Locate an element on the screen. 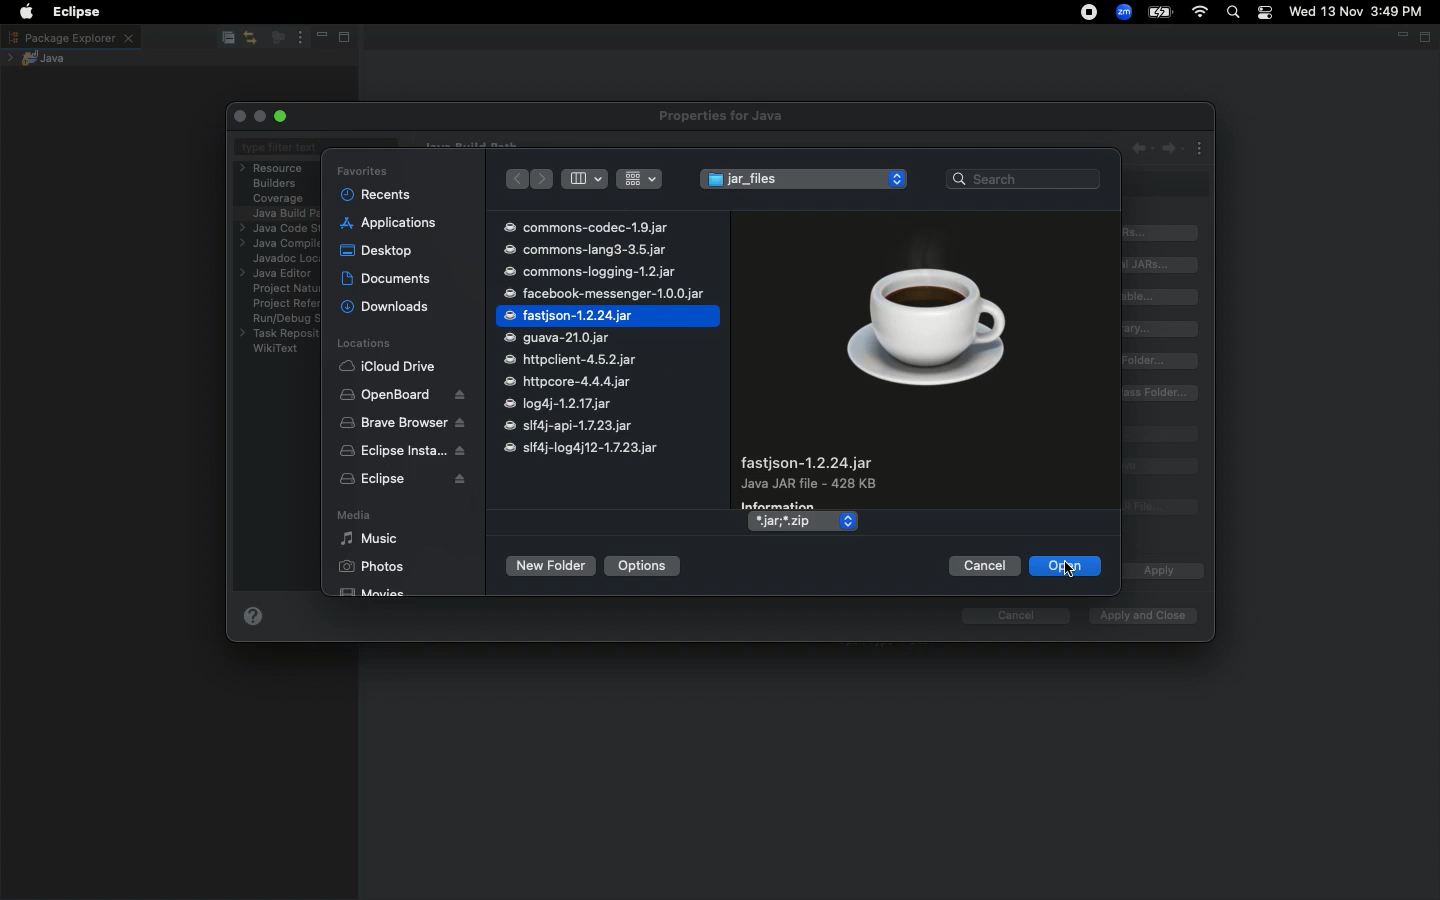  OpenBoard is located at coordinates (404, 395).